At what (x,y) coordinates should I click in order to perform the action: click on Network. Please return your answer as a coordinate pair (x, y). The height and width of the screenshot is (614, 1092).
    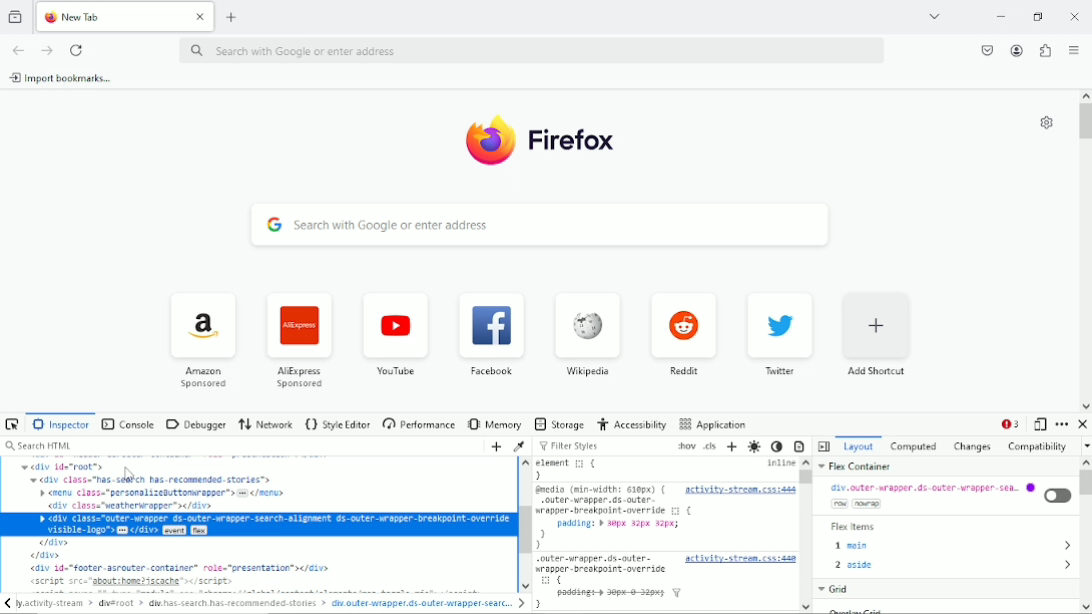
    Looking at the image, I should click on (266, 422).